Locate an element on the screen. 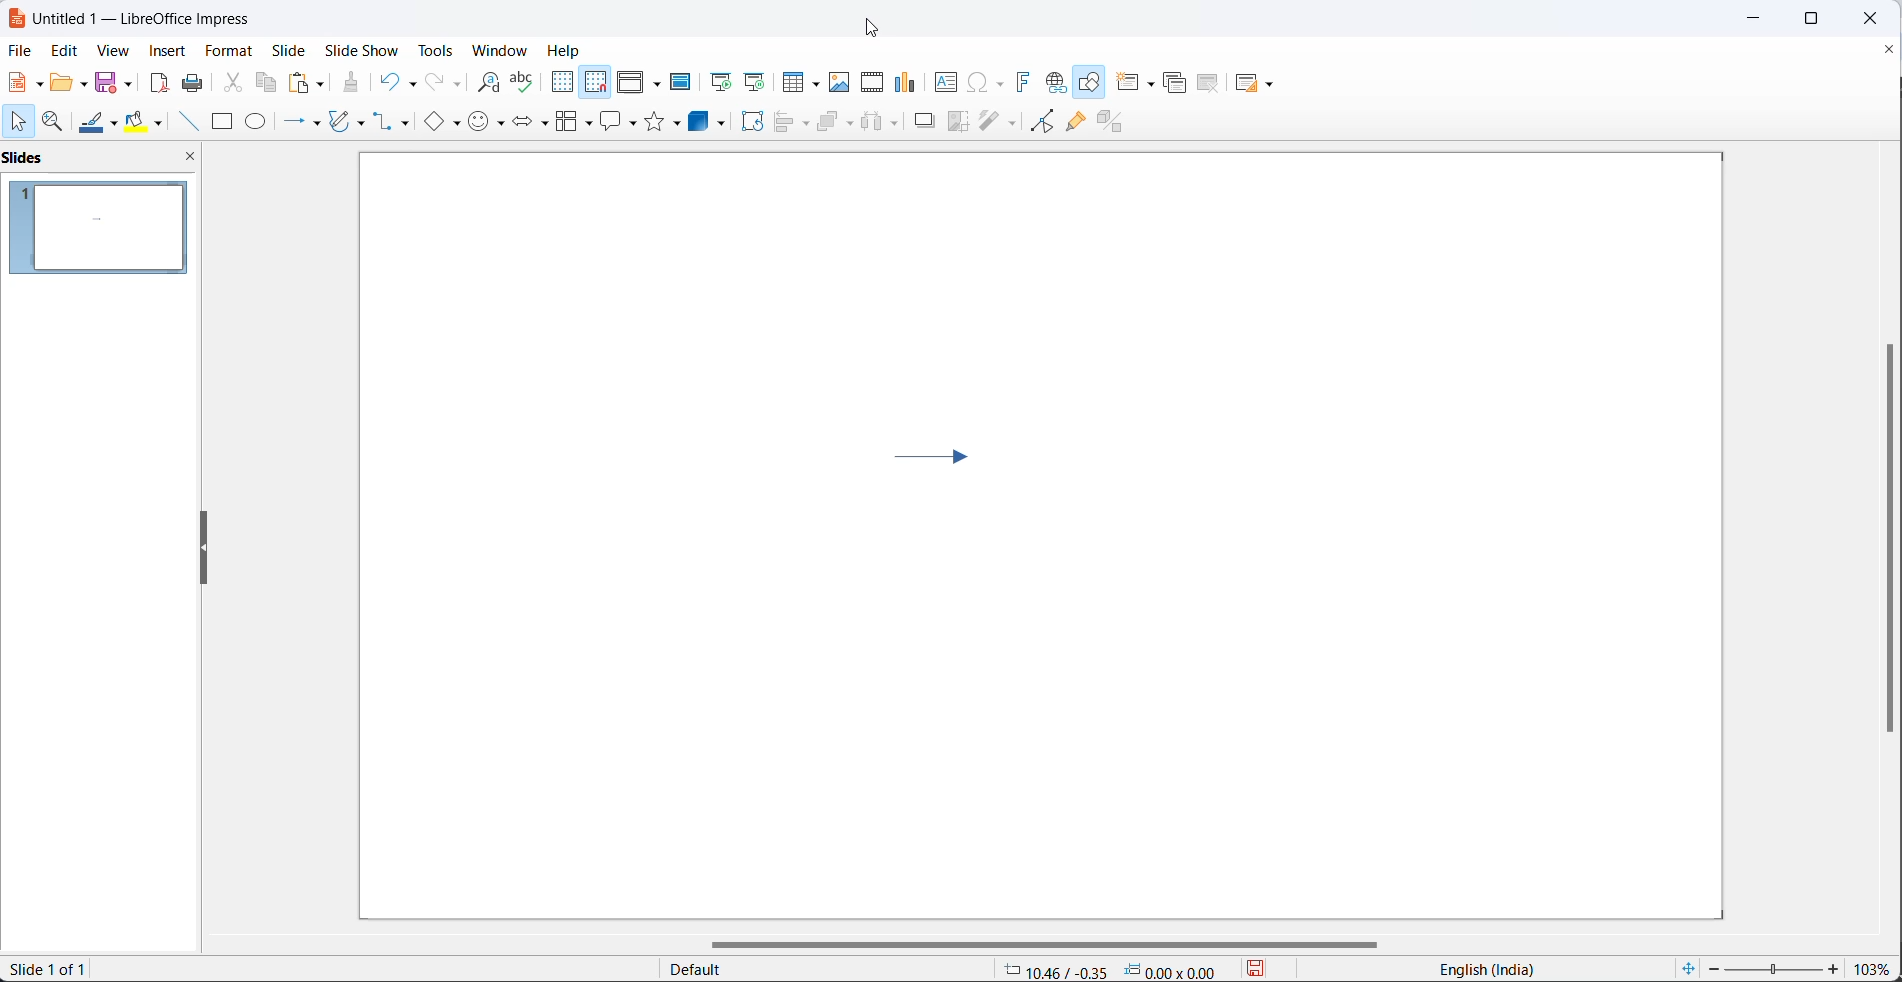 This screenshot has height=982, width=1902. star shapes is located at coordinates (665, 121).